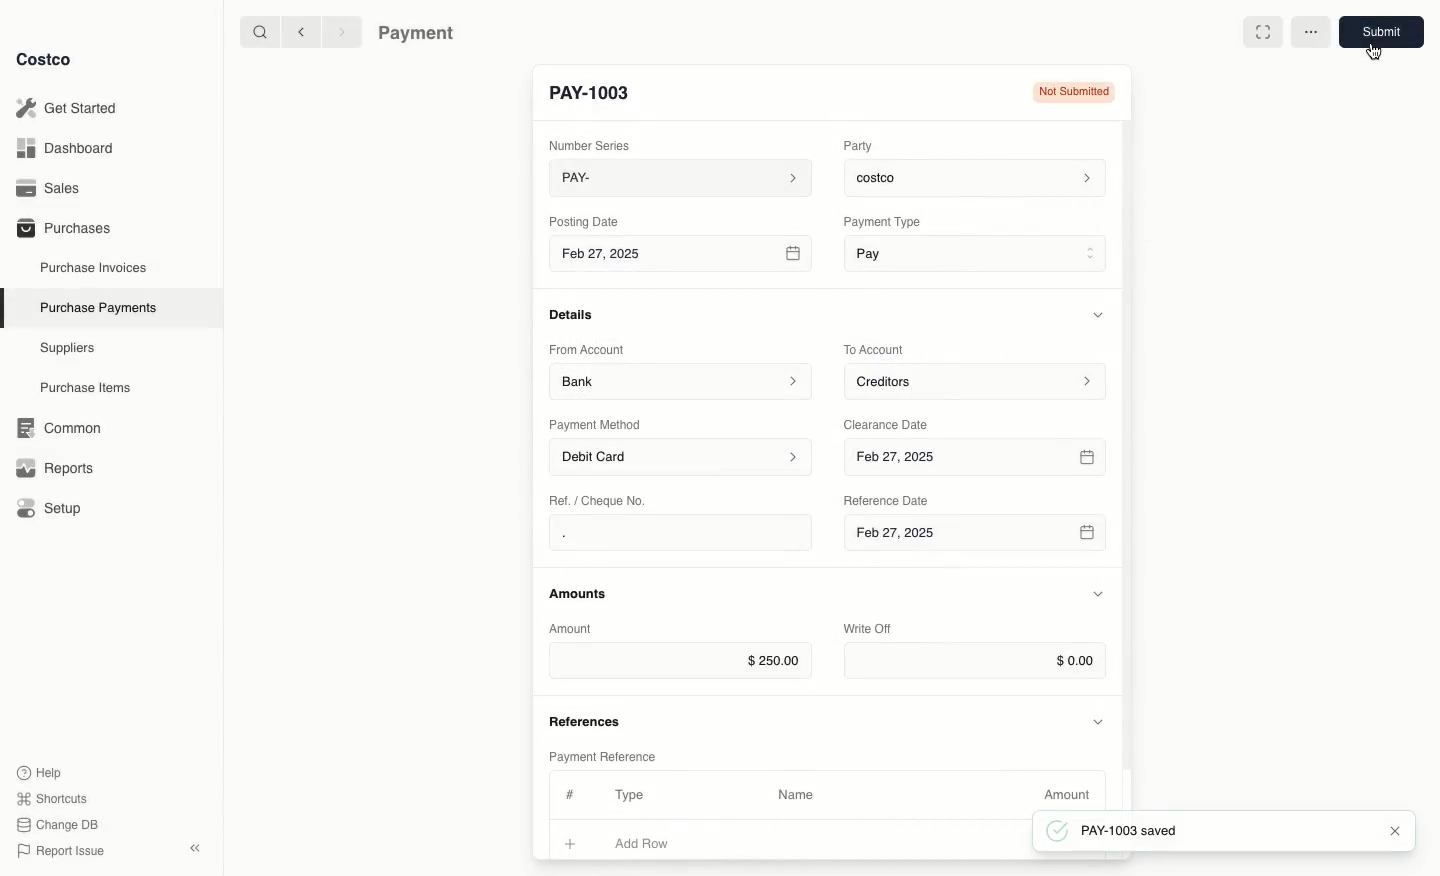 This screenshot has height=876, width=1440. I want to click on Feb 27, 2025, so click(978, 458).